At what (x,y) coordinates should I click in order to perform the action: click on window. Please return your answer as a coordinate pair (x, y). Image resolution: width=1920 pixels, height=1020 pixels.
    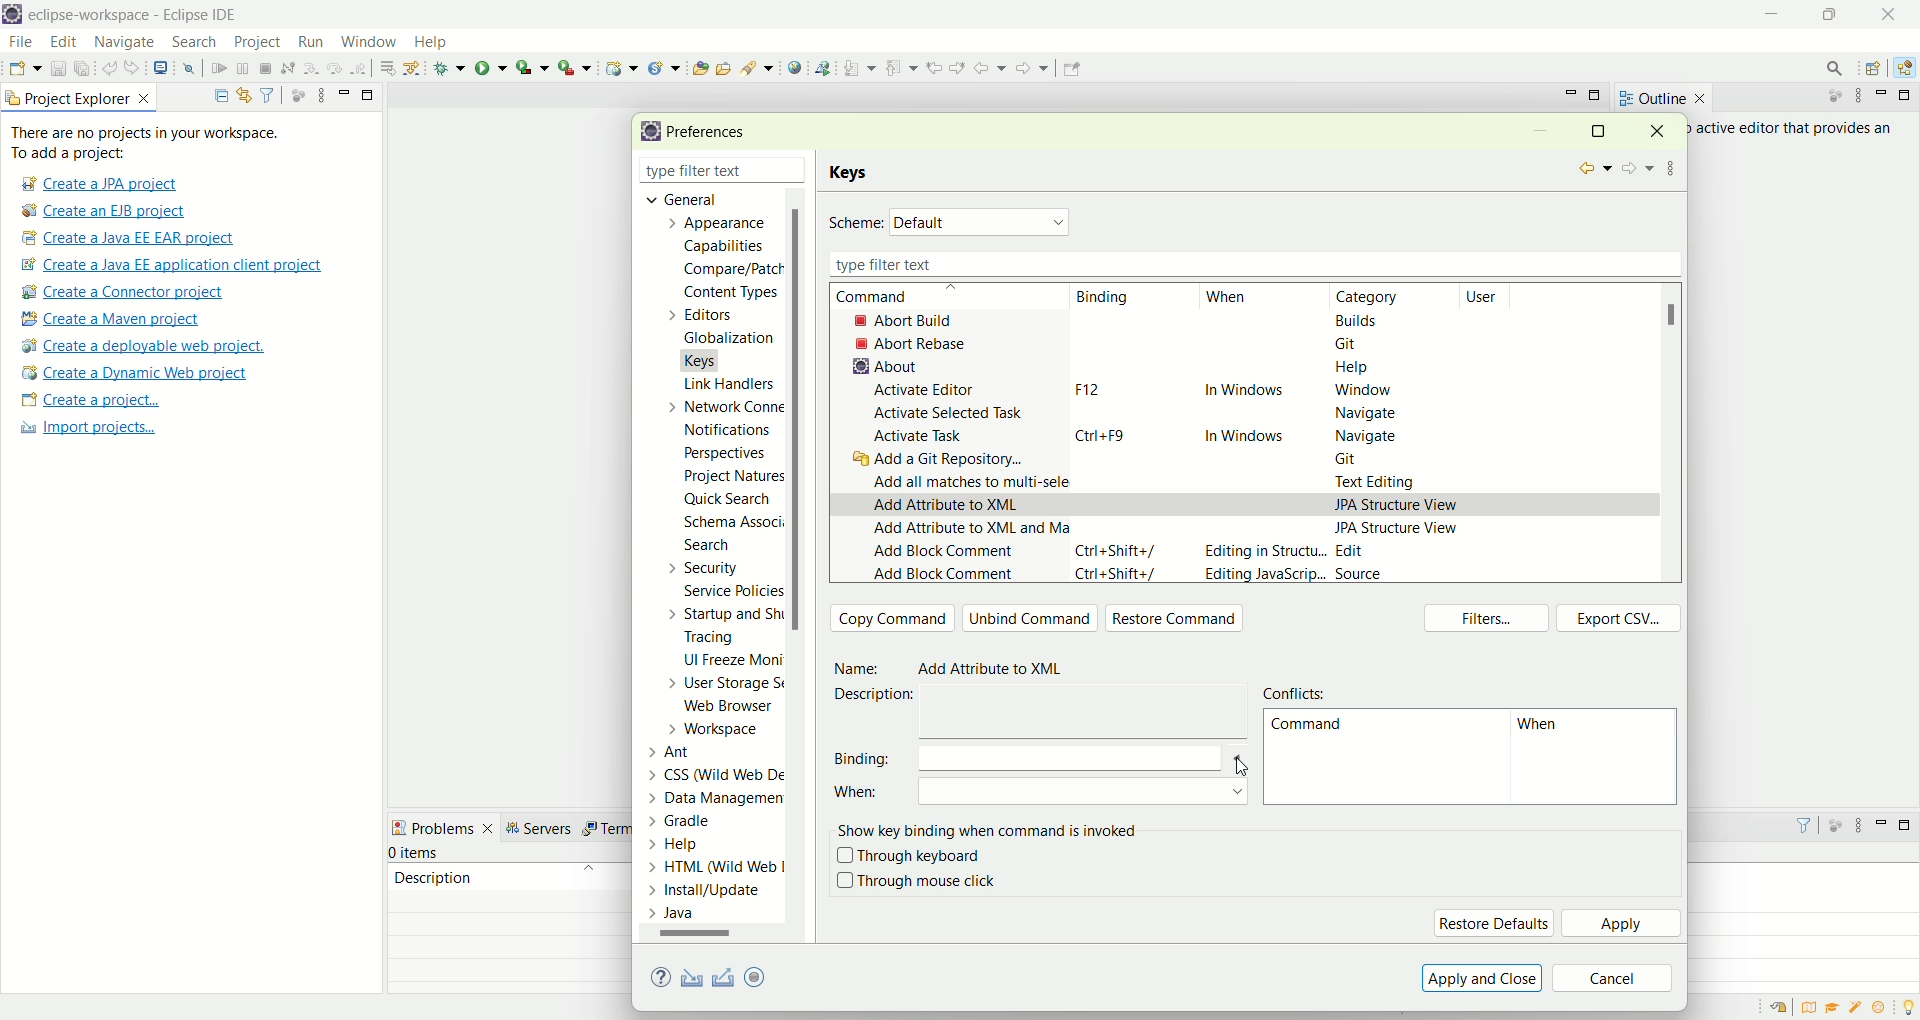
    Looking at the image, I should click on (367, 37).